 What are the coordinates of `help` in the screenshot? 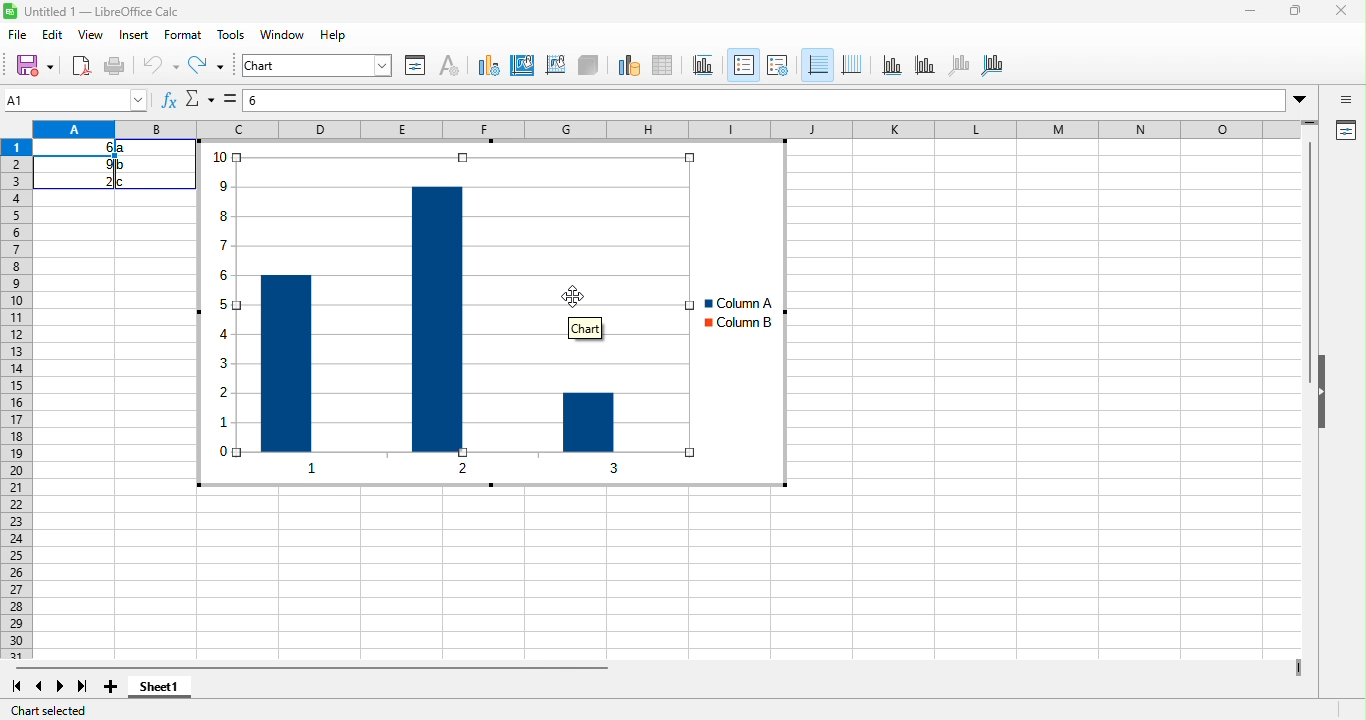 It's located at (332, 36).